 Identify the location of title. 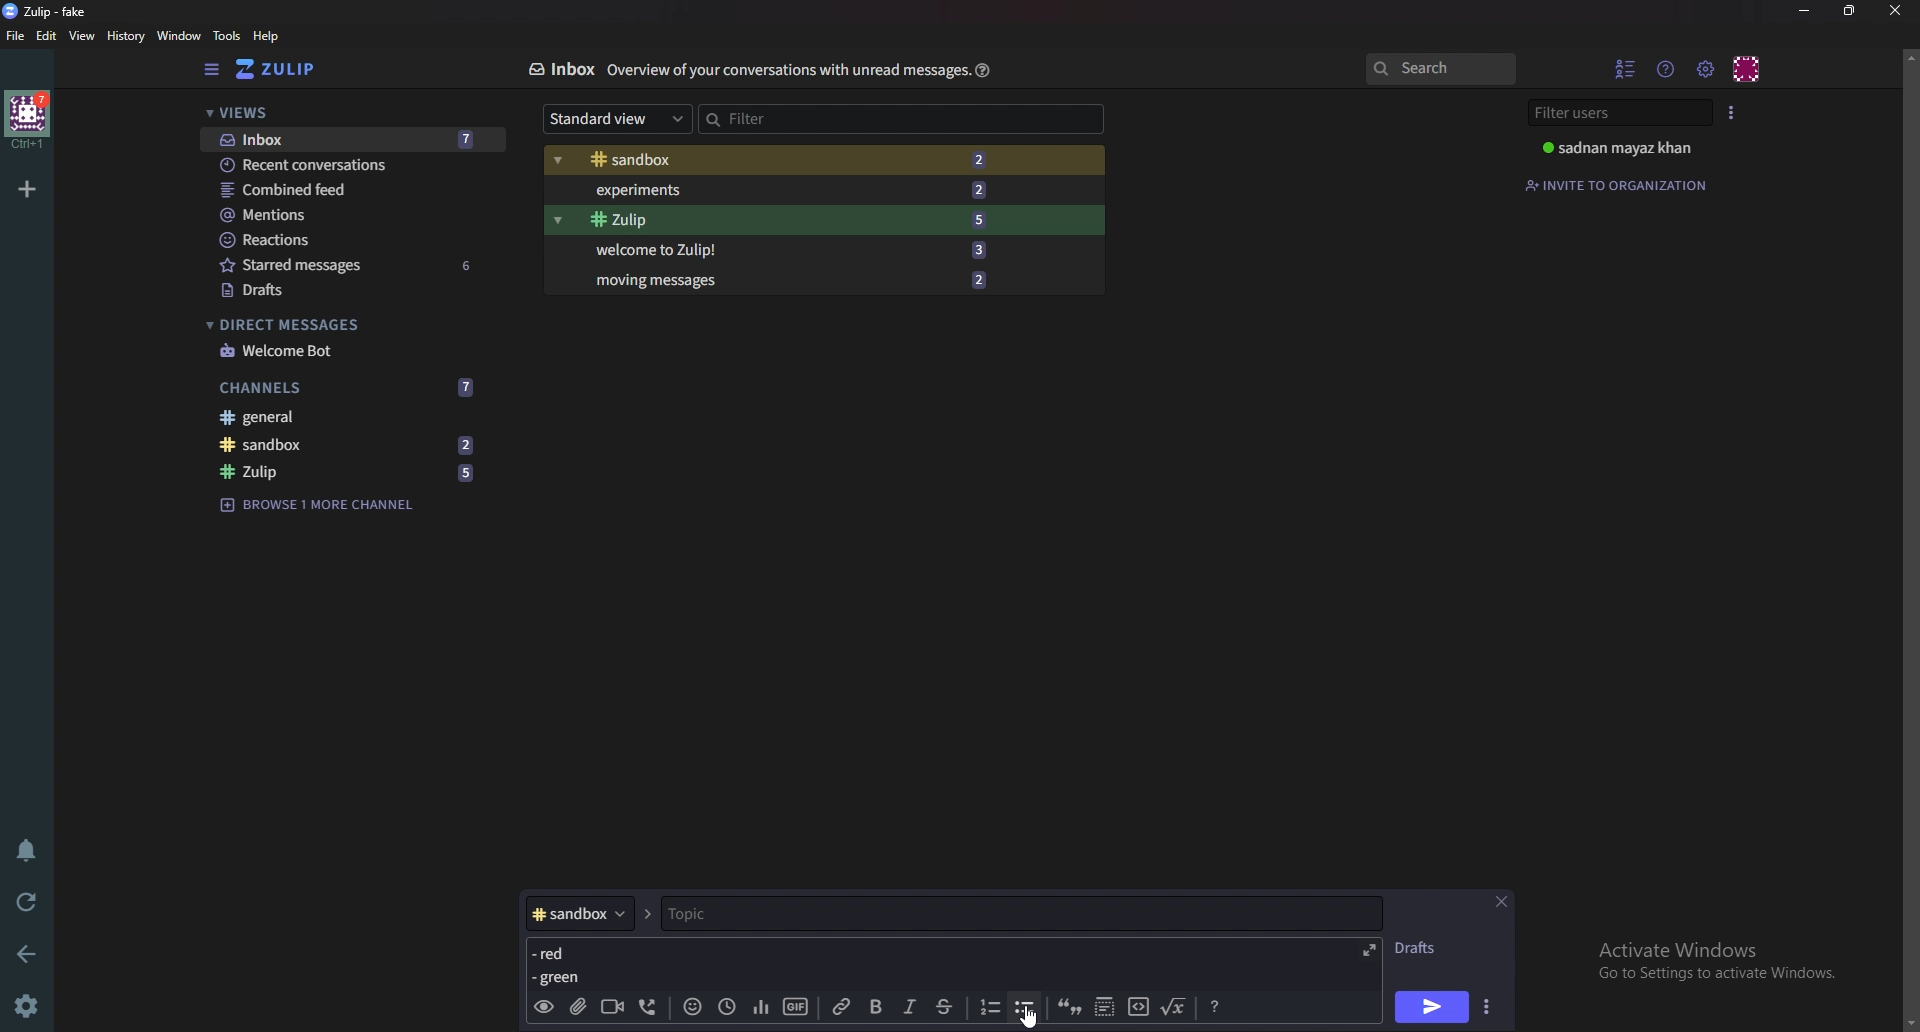
(55, 11).